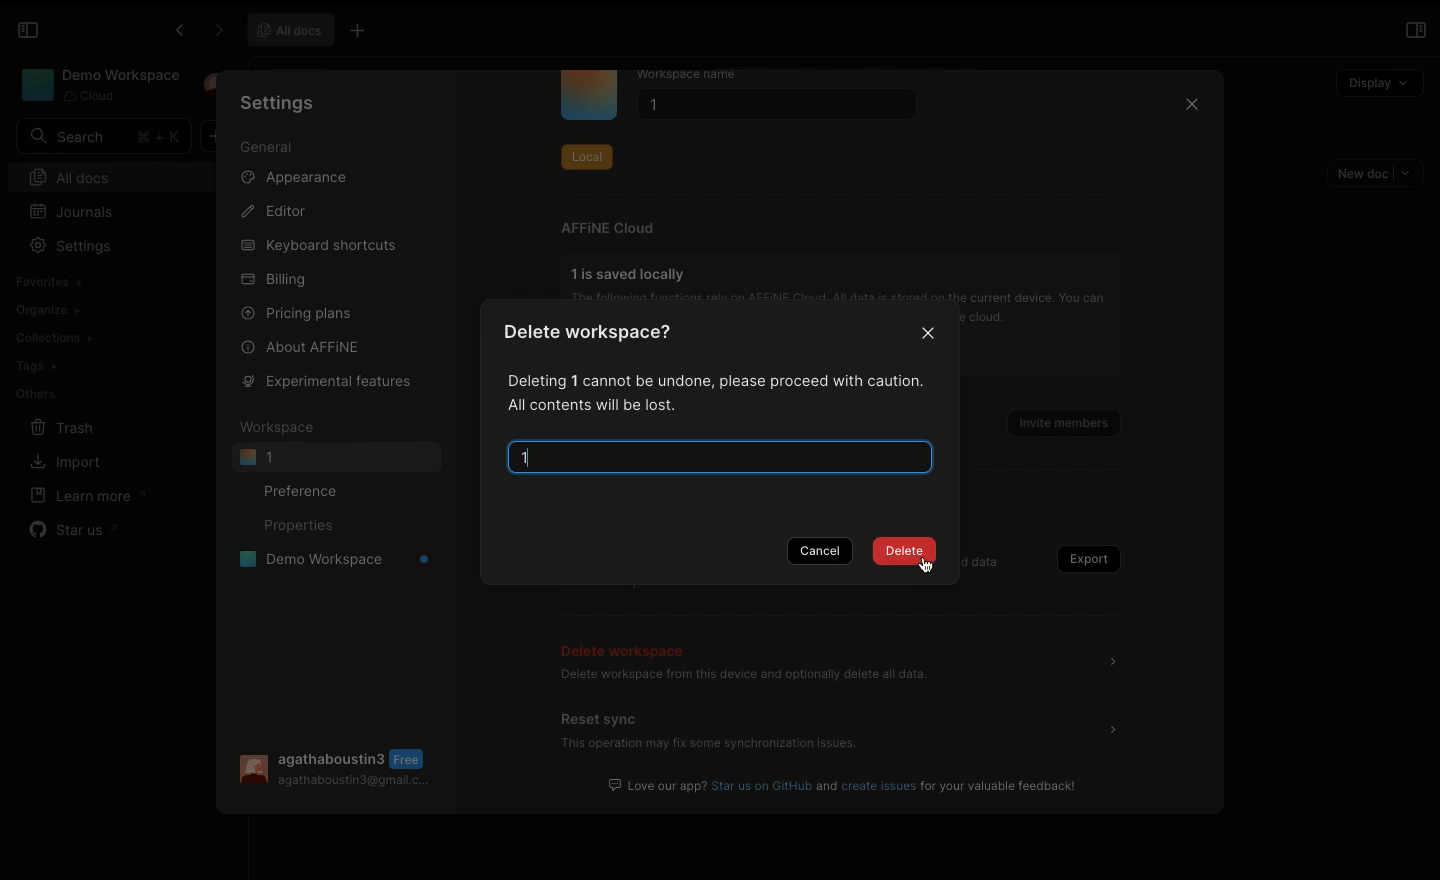 This screenshot has width=1440, height=880. I want to click on Properties, so click(297, 527).